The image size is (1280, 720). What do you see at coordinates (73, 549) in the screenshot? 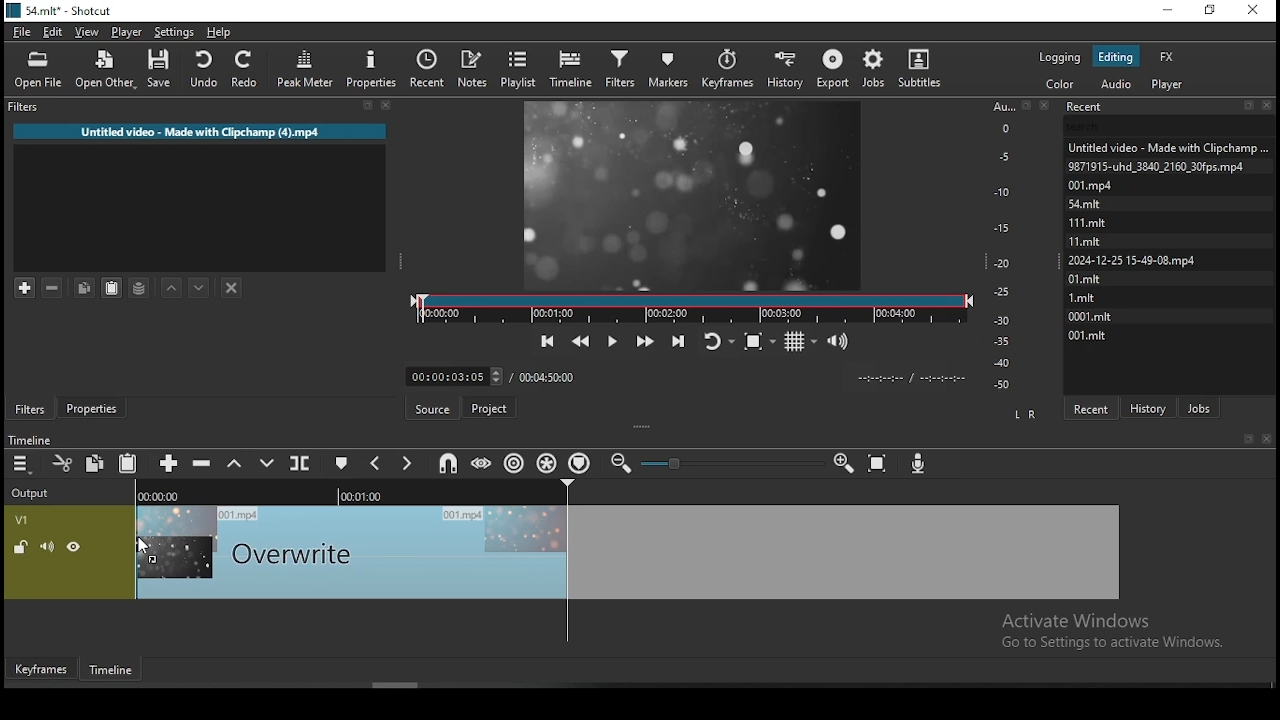
I see `(un)hide` at bounding box center [73, 549].